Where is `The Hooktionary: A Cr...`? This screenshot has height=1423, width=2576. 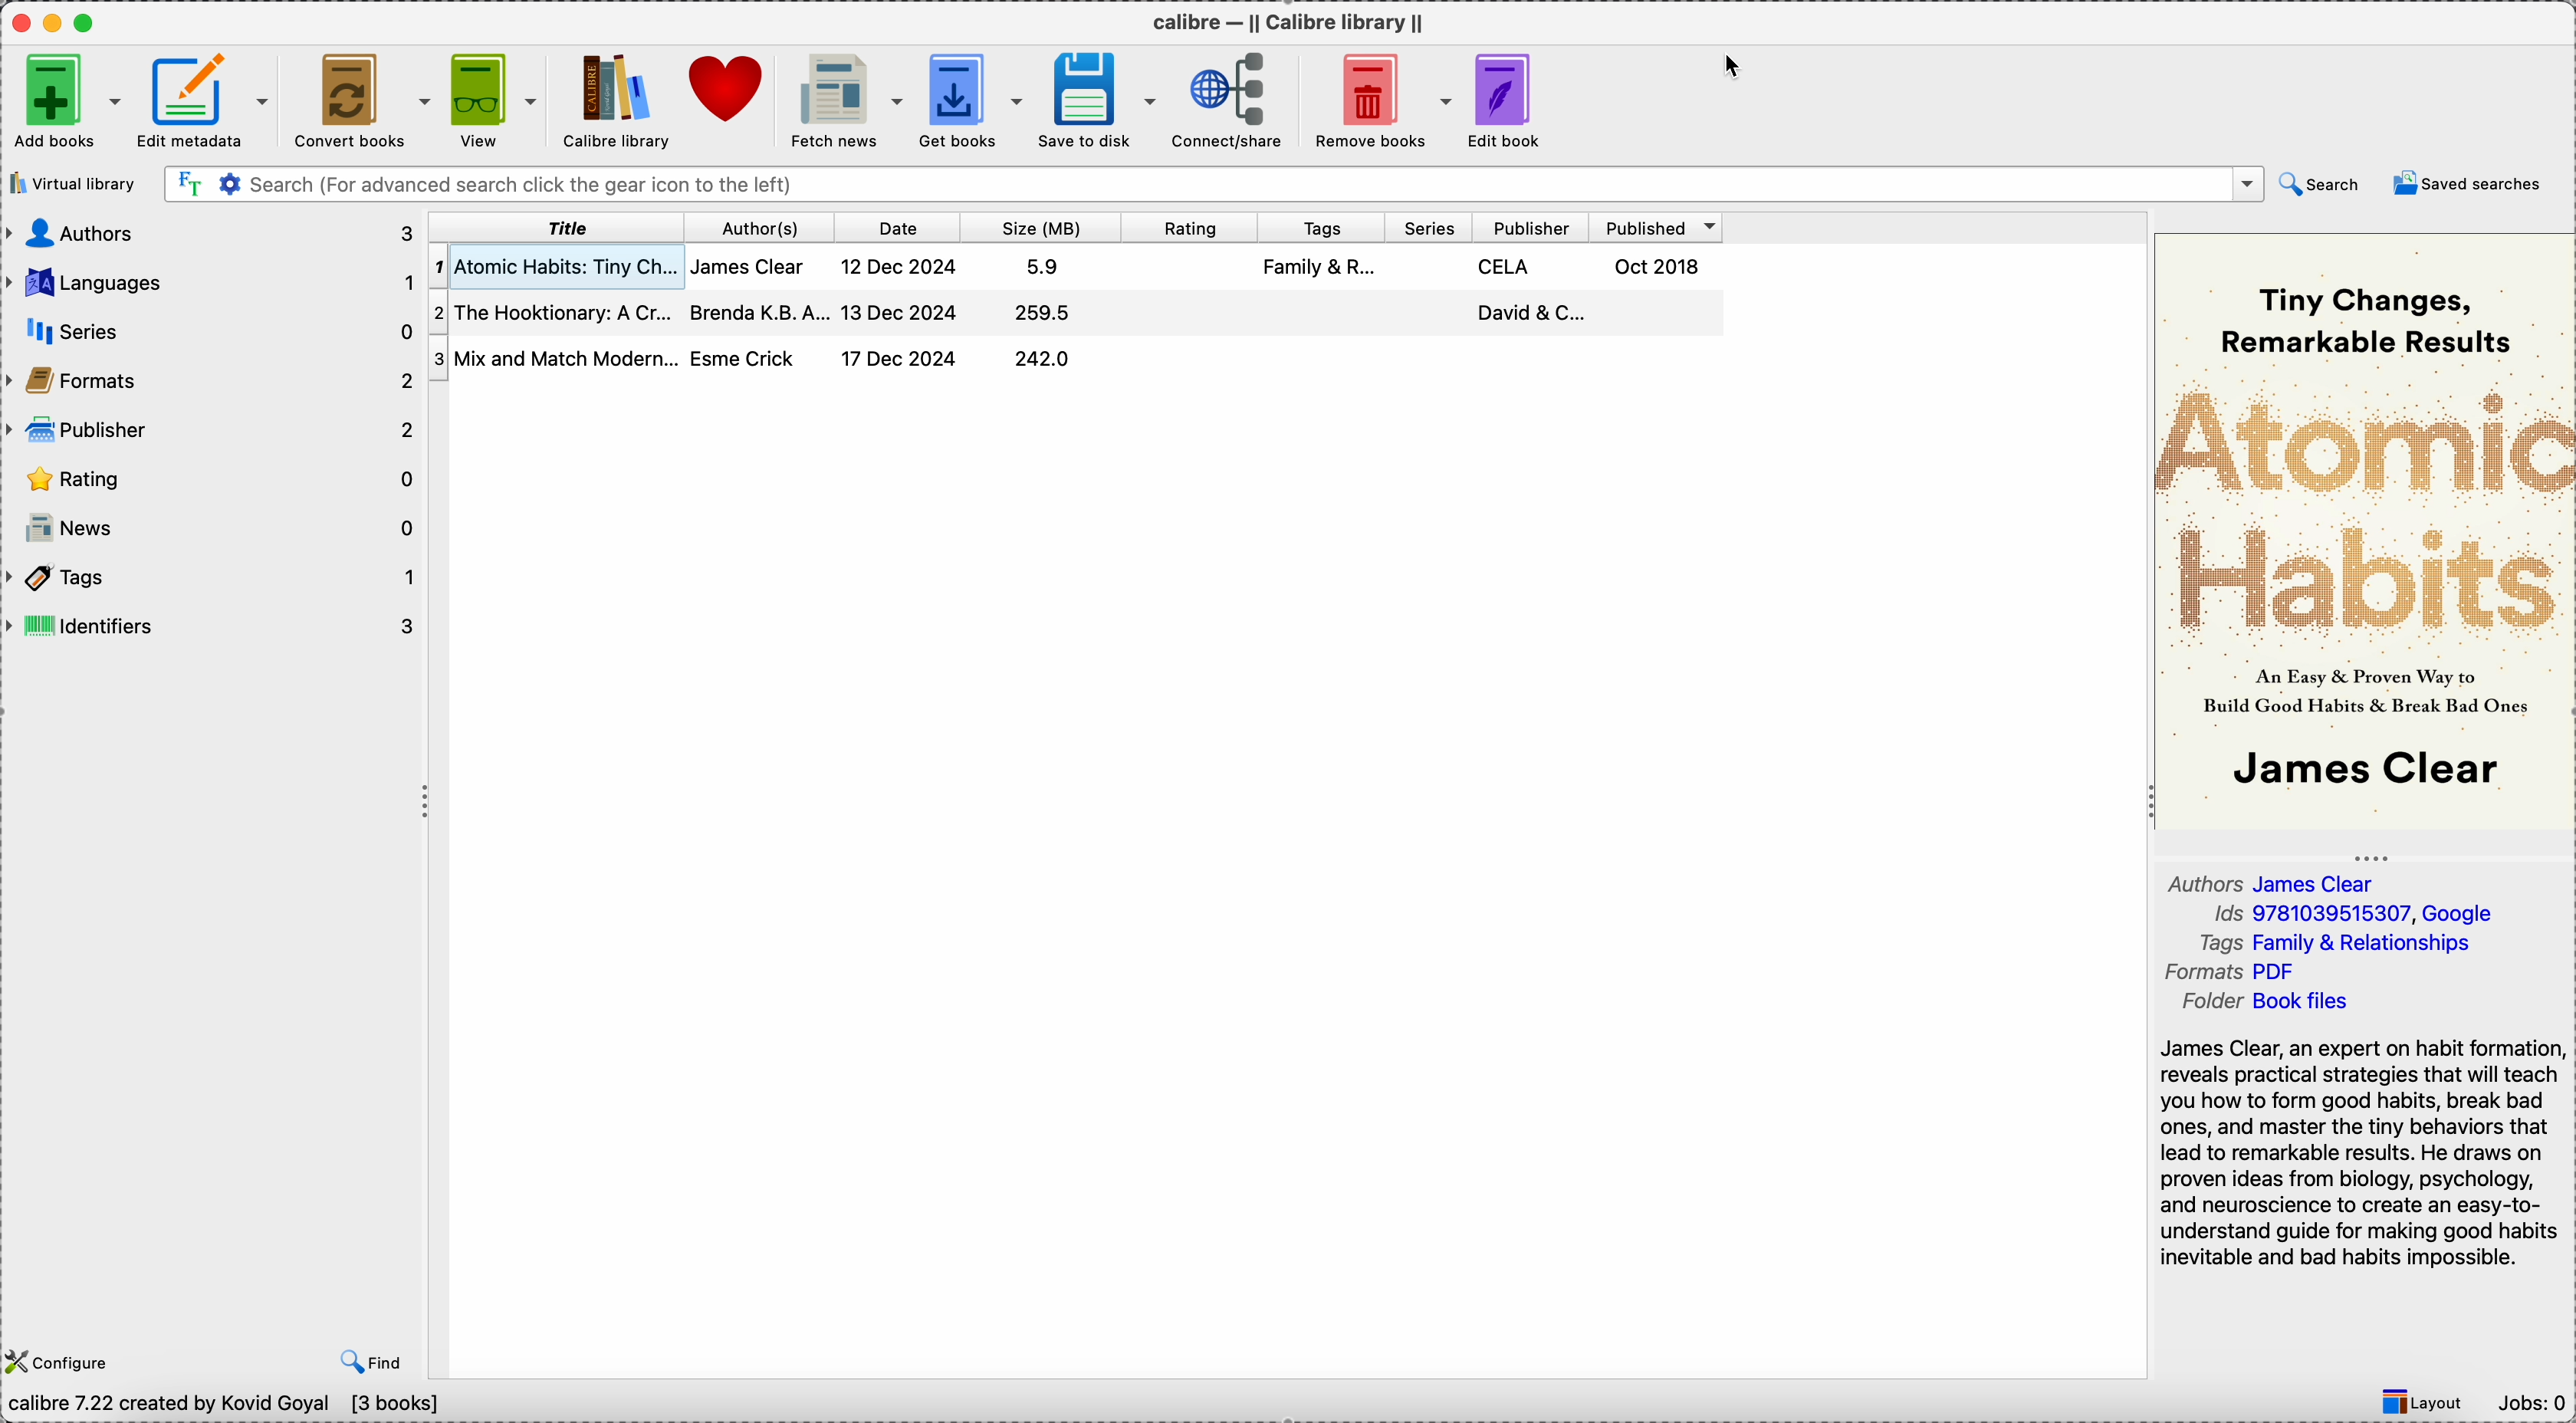 The Hooktionary: A Cr... is located at coordinates (552, 309).